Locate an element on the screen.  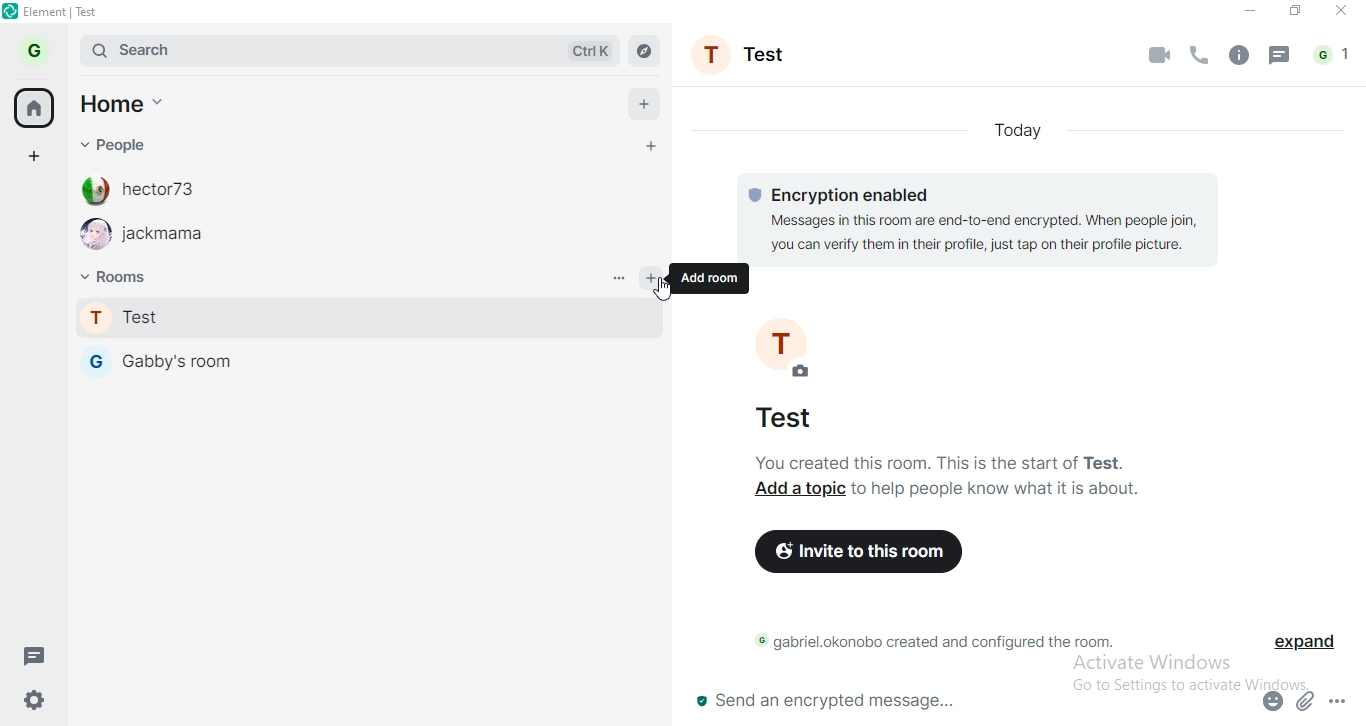
element is located at coordinates (51, 10).